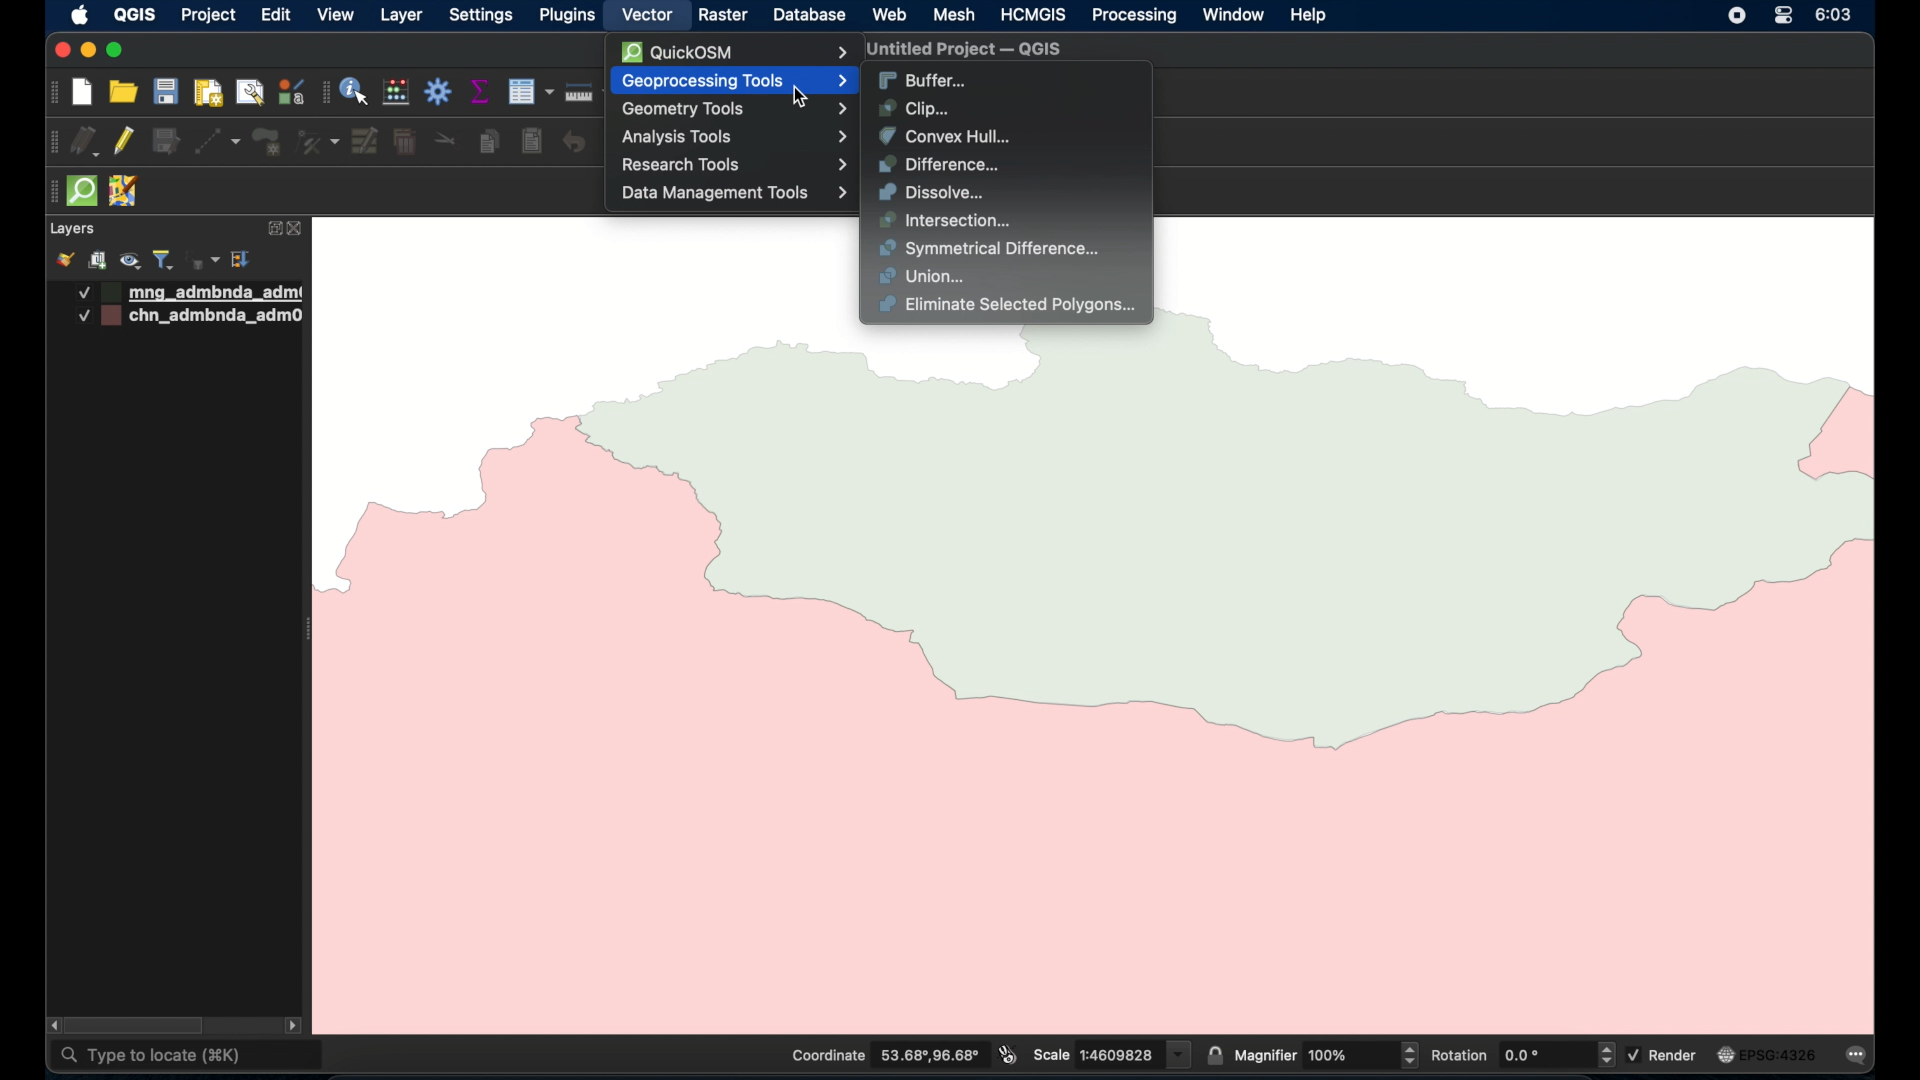 The image size is (1920, 1080). Describe the element at coordinates (732, 51) in the screenshot. I see `` at that location.